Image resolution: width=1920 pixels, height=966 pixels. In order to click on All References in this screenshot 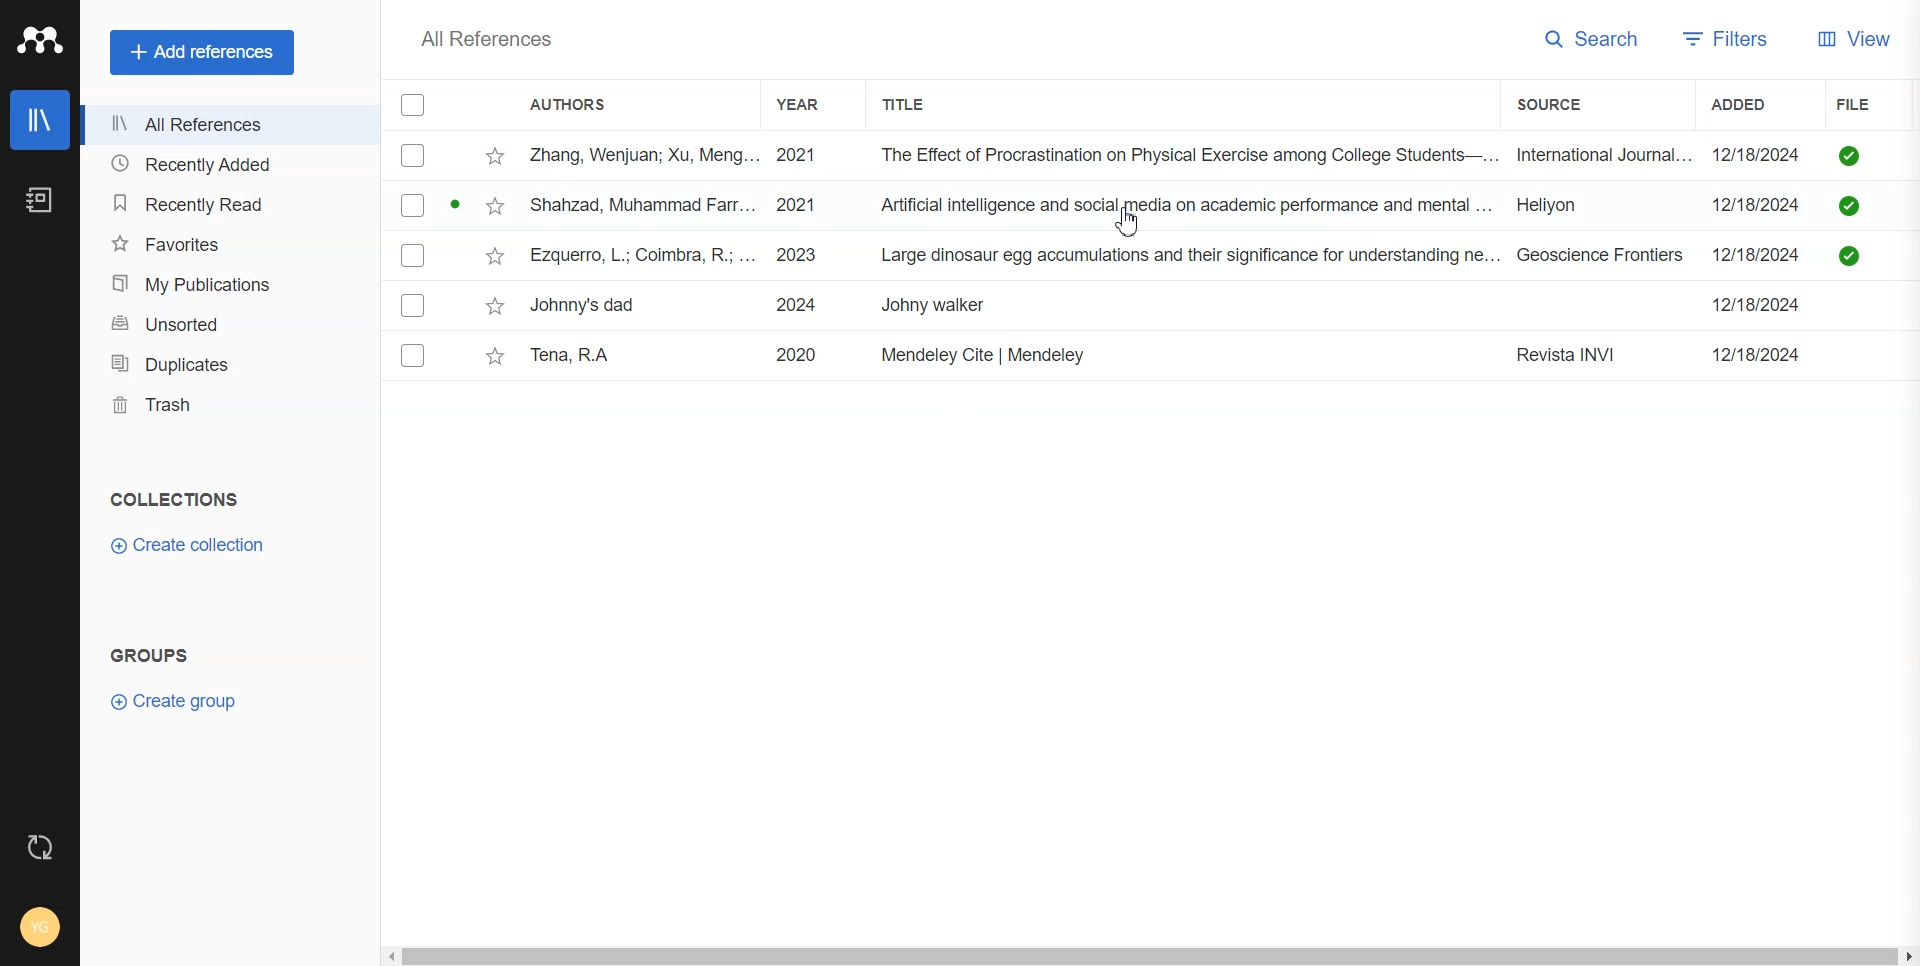, I will do `click(488, 39)`.